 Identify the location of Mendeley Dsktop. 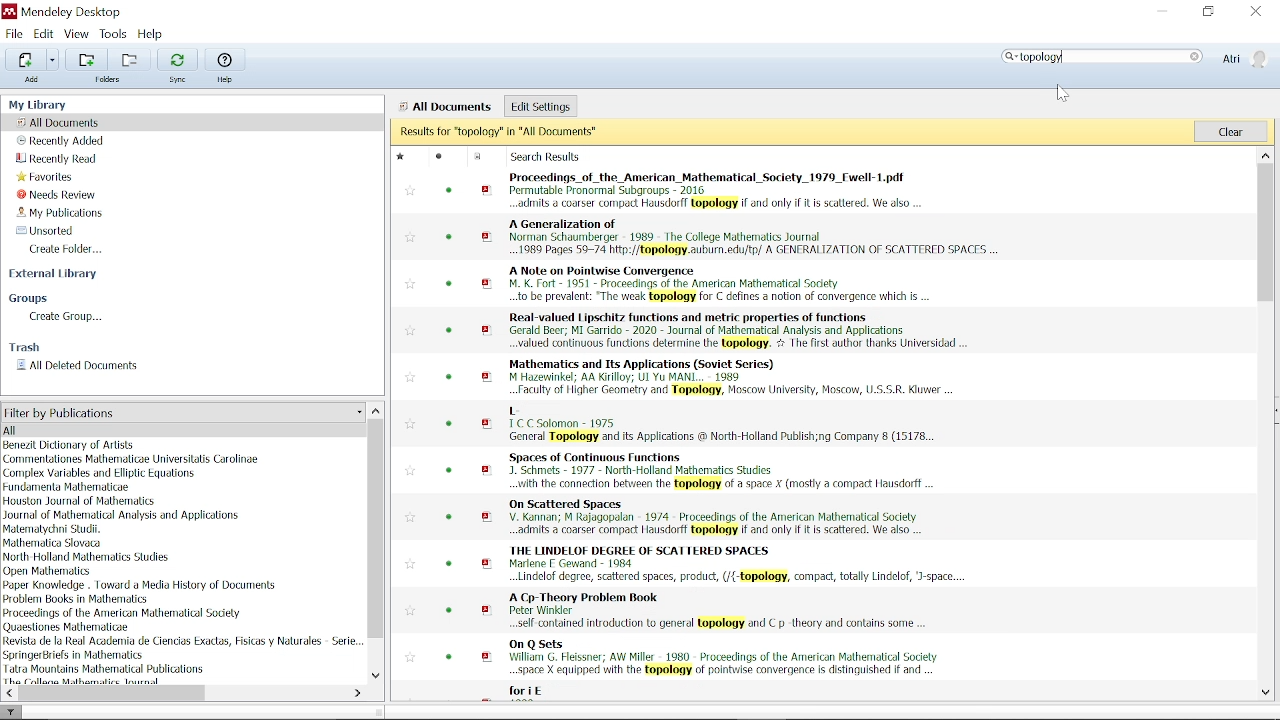
(71, 11).